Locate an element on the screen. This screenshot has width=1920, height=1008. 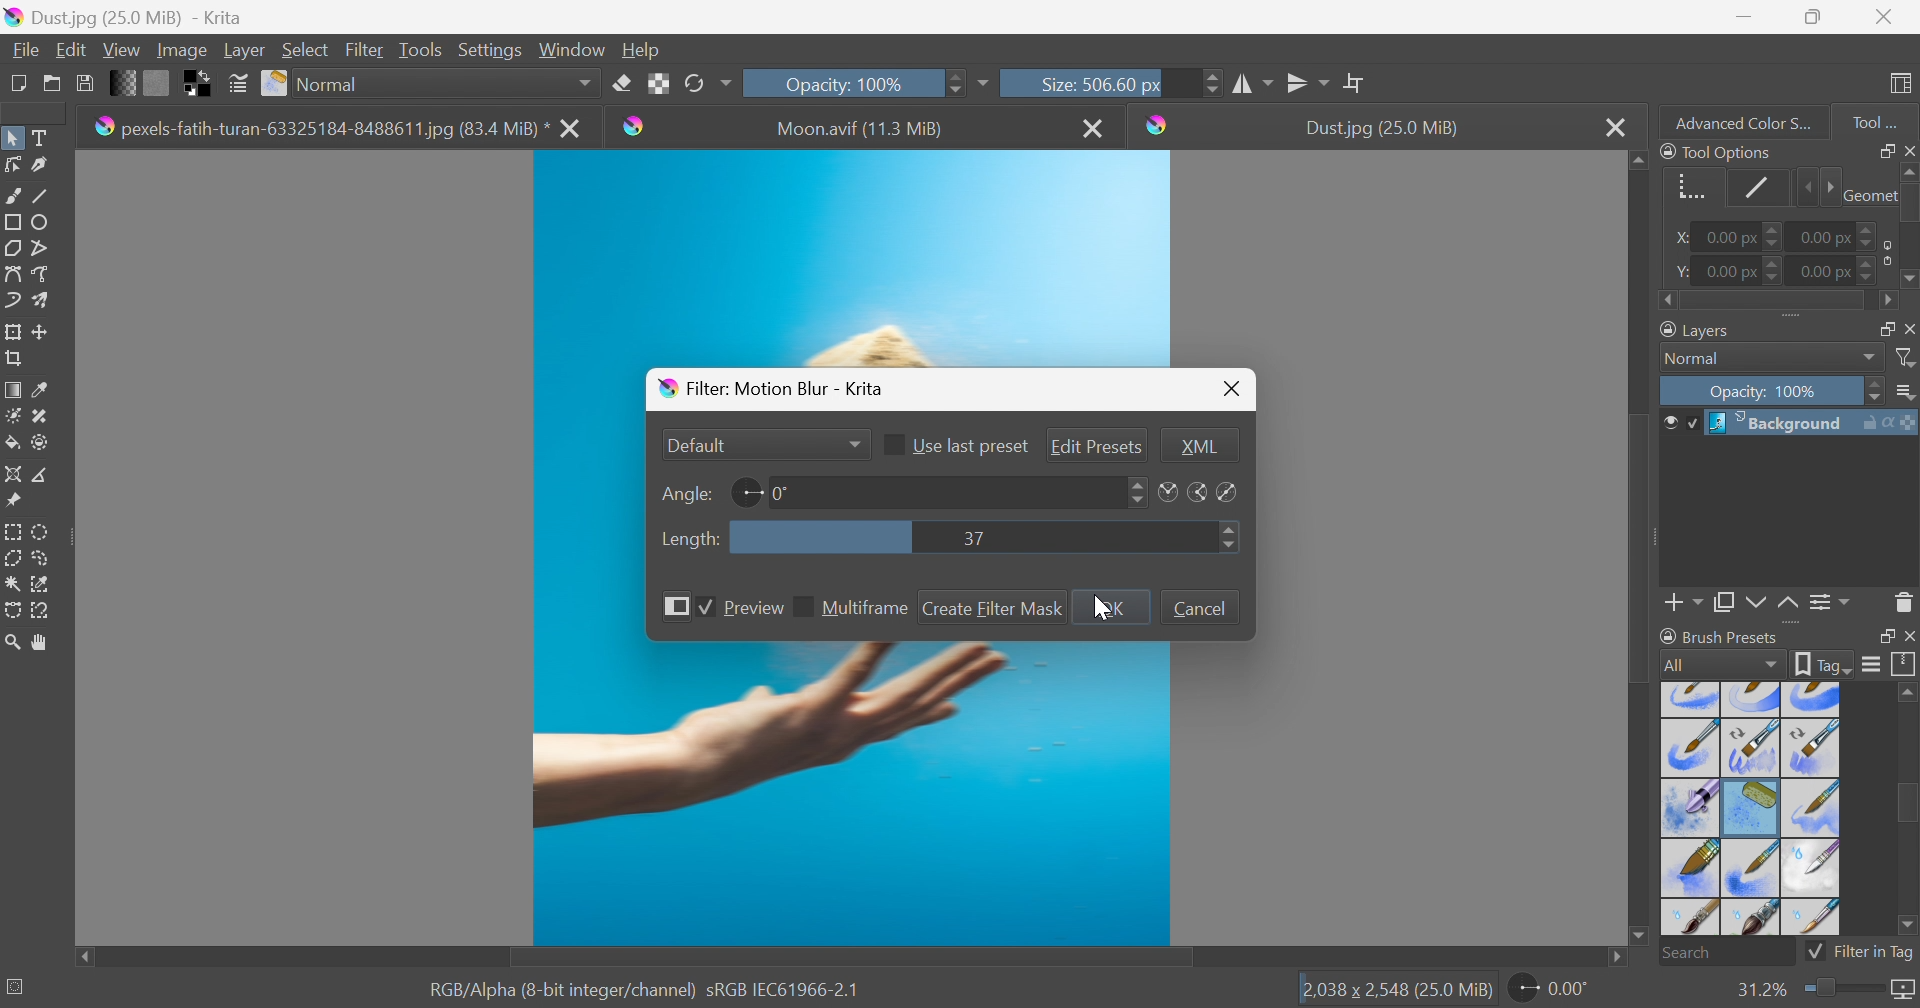
Drop Down is located at coordinates (853, 446).